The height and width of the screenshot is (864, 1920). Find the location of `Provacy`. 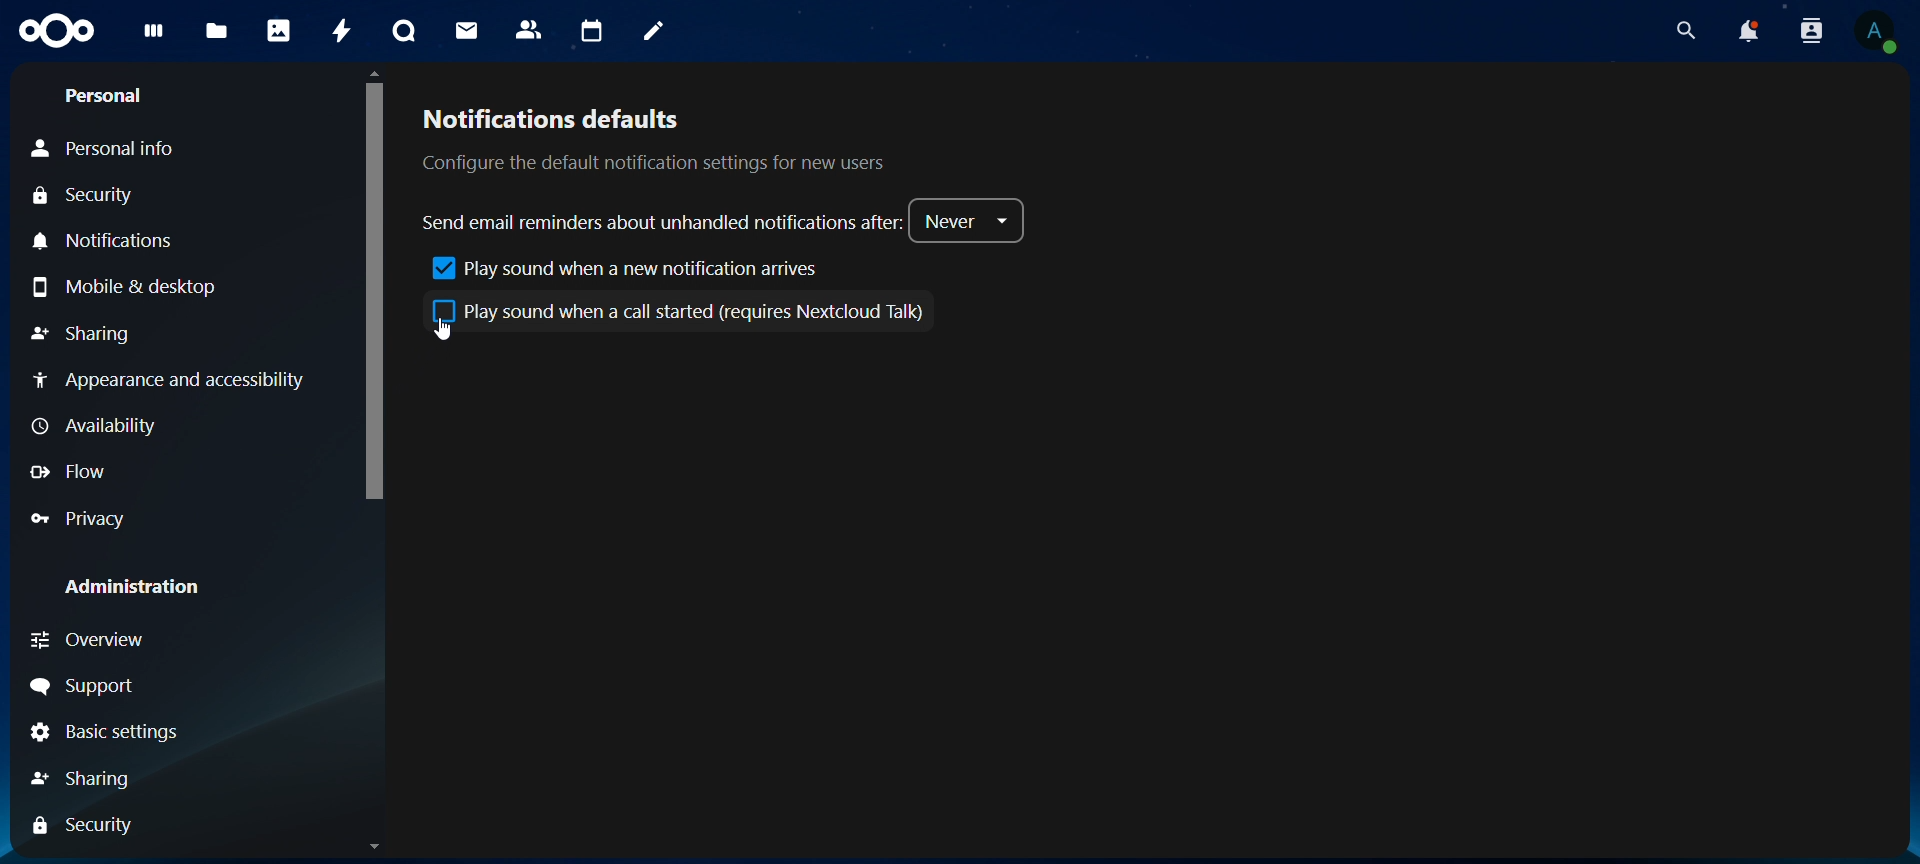

Provacy is located at coordinates (77, 521).